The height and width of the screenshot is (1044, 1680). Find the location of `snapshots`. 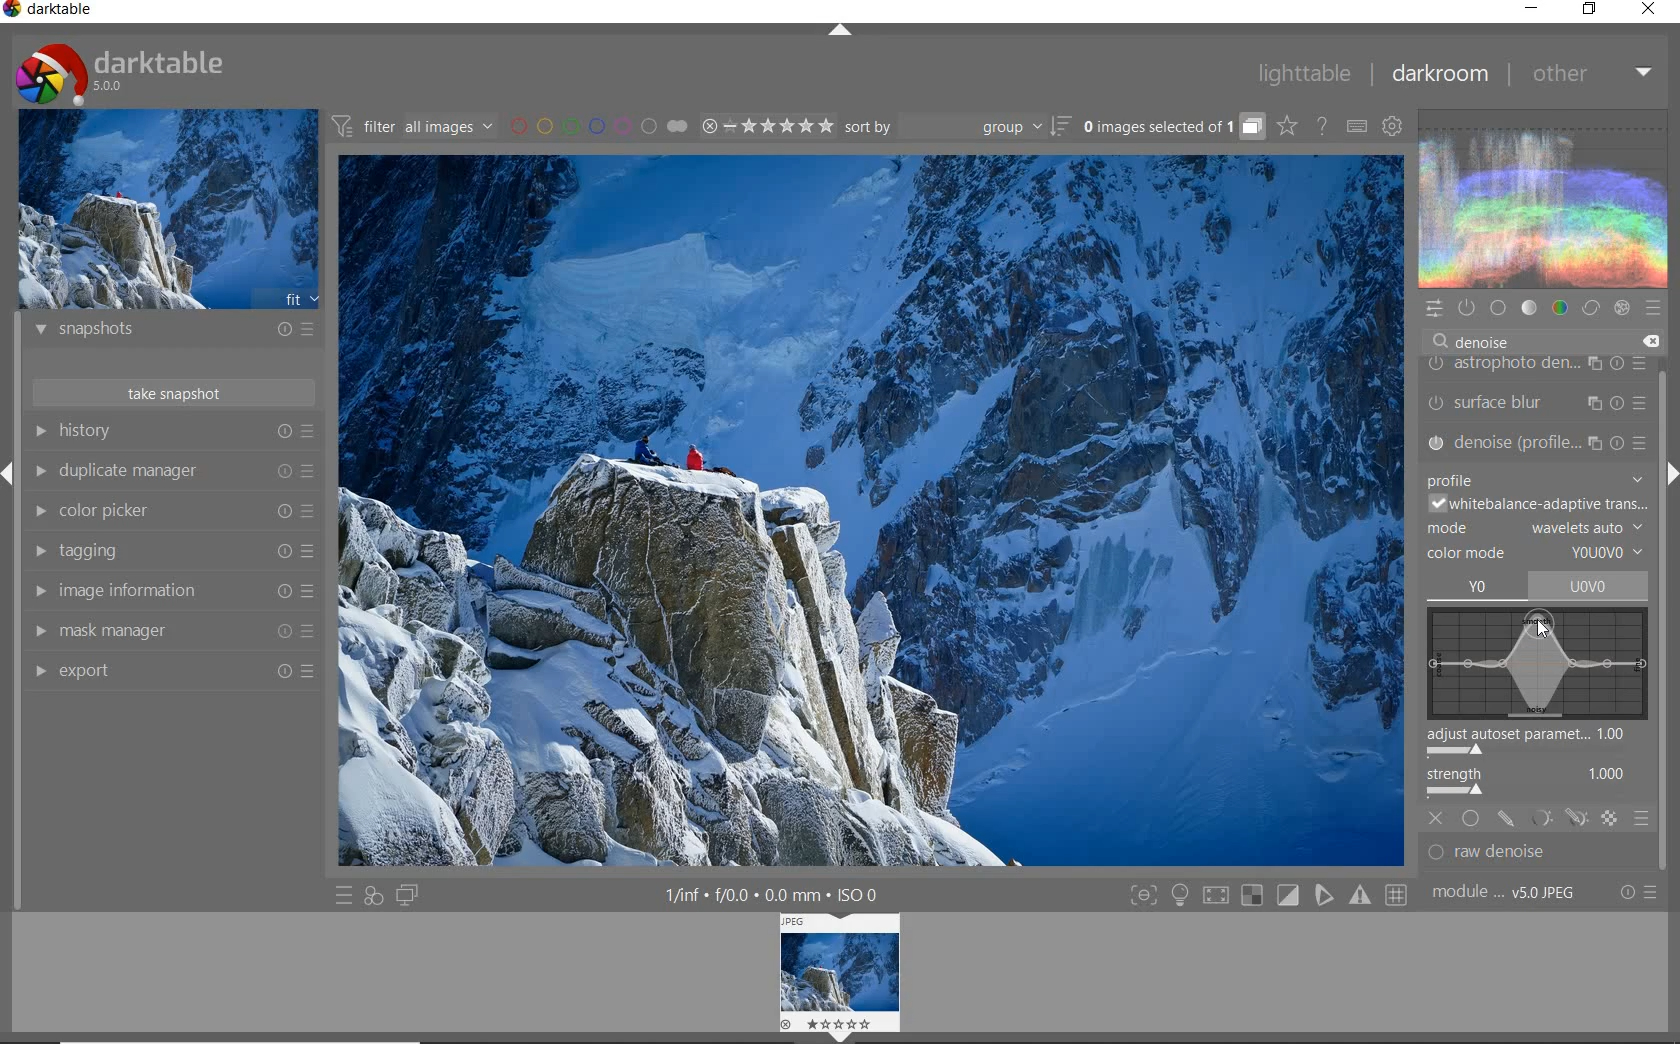

snapshots is located at coordinates (175, 332).